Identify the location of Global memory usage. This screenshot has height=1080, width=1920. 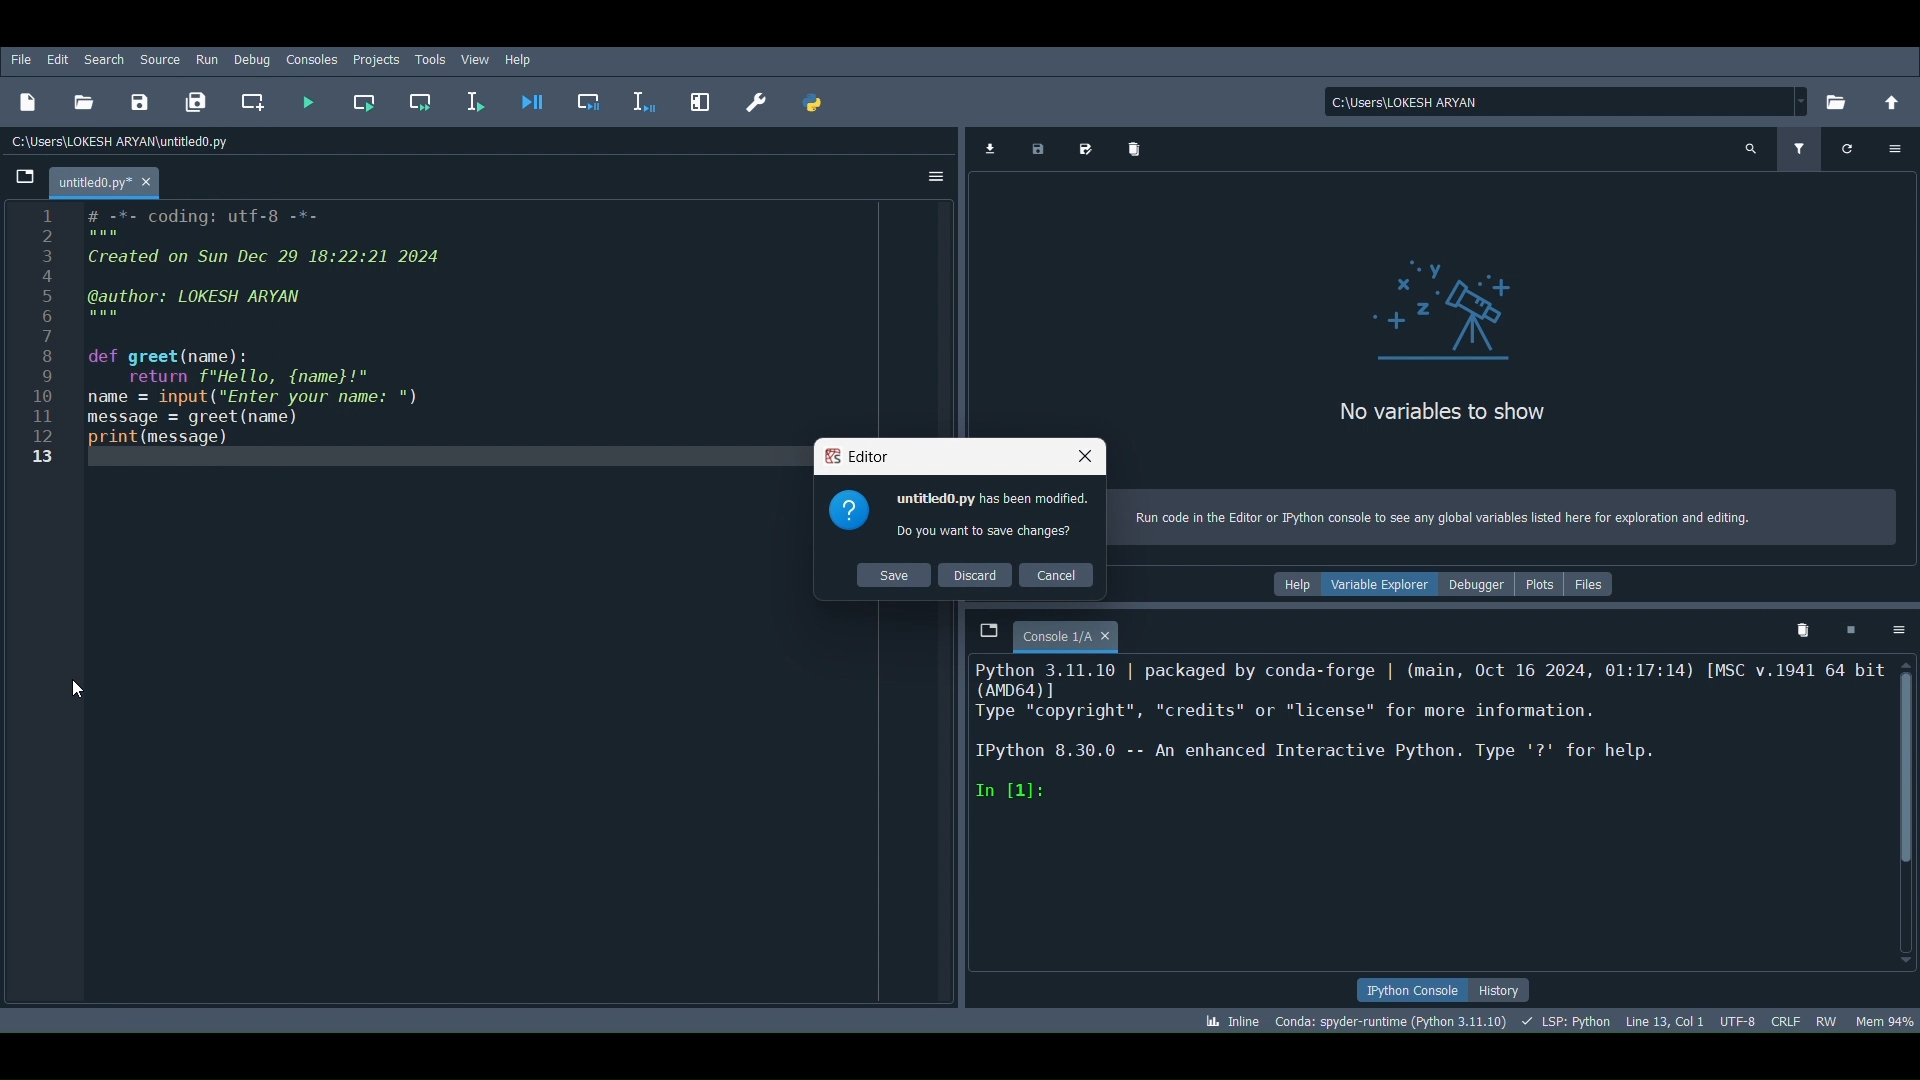
(1880, 1018).